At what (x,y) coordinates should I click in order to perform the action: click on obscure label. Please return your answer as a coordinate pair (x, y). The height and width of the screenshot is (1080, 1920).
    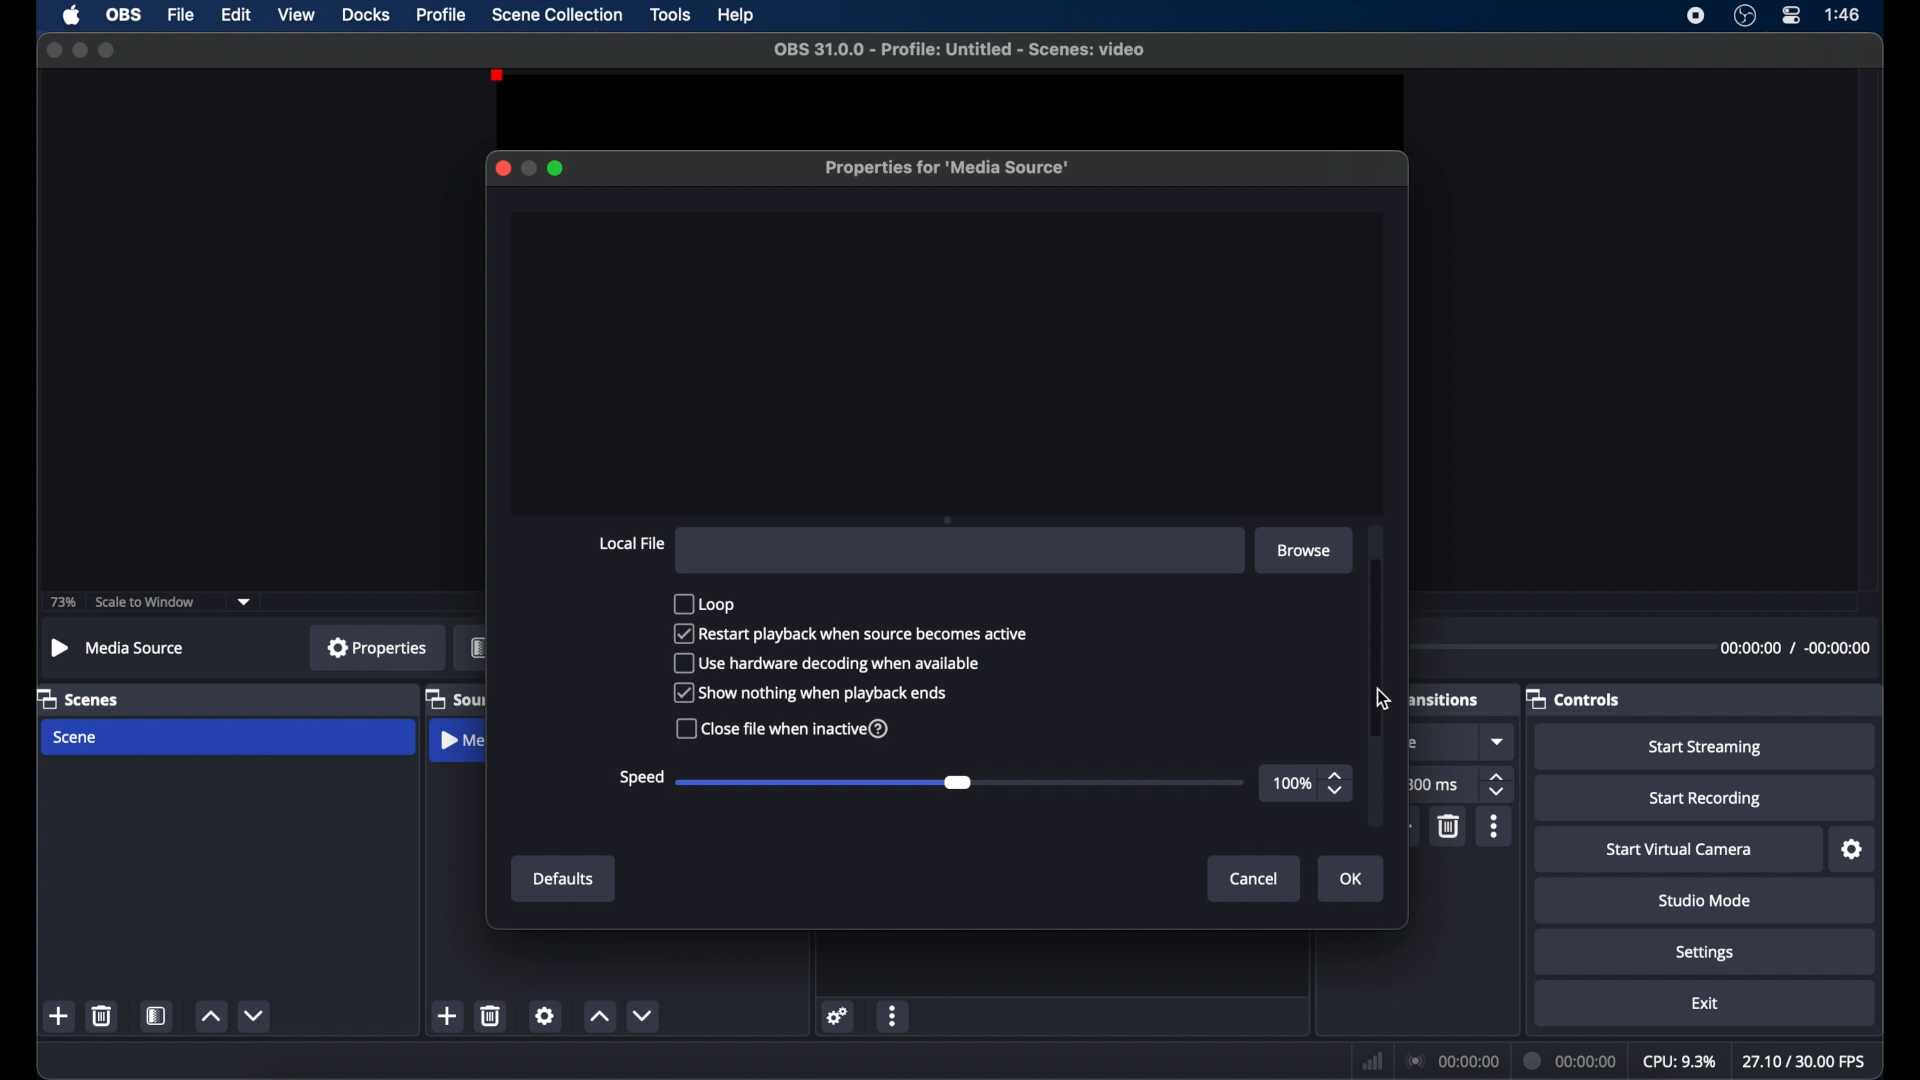
    Looking at the image, I should click on (455, 700).